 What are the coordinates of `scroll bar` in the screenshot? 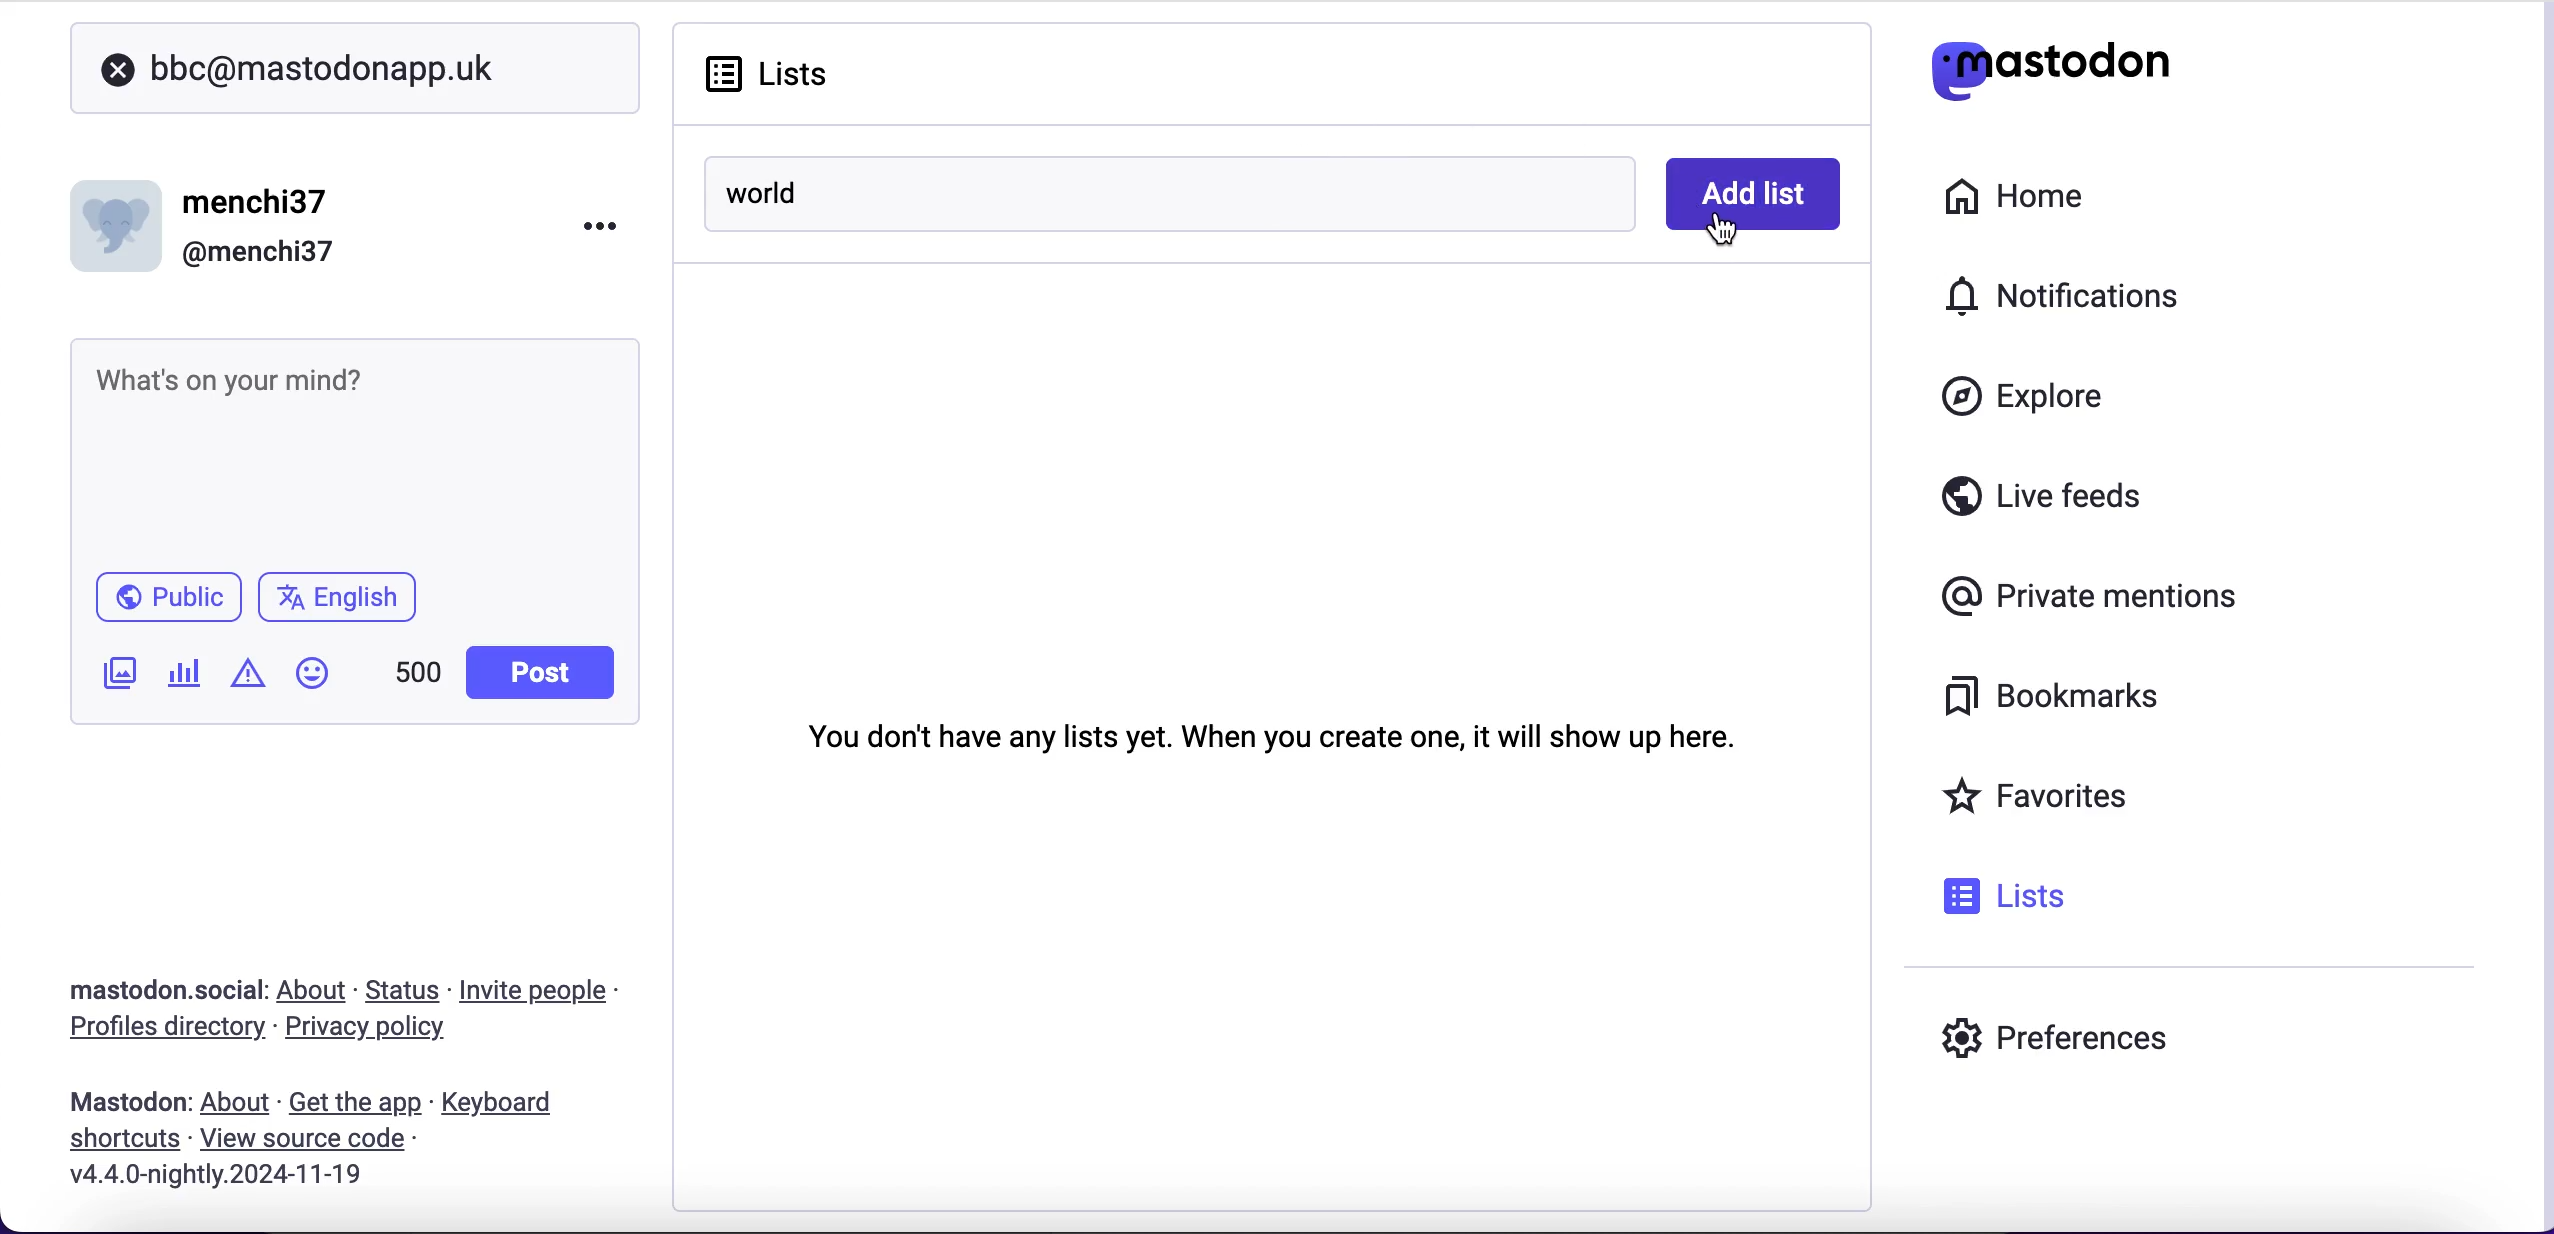 It's located at (2542, 614).